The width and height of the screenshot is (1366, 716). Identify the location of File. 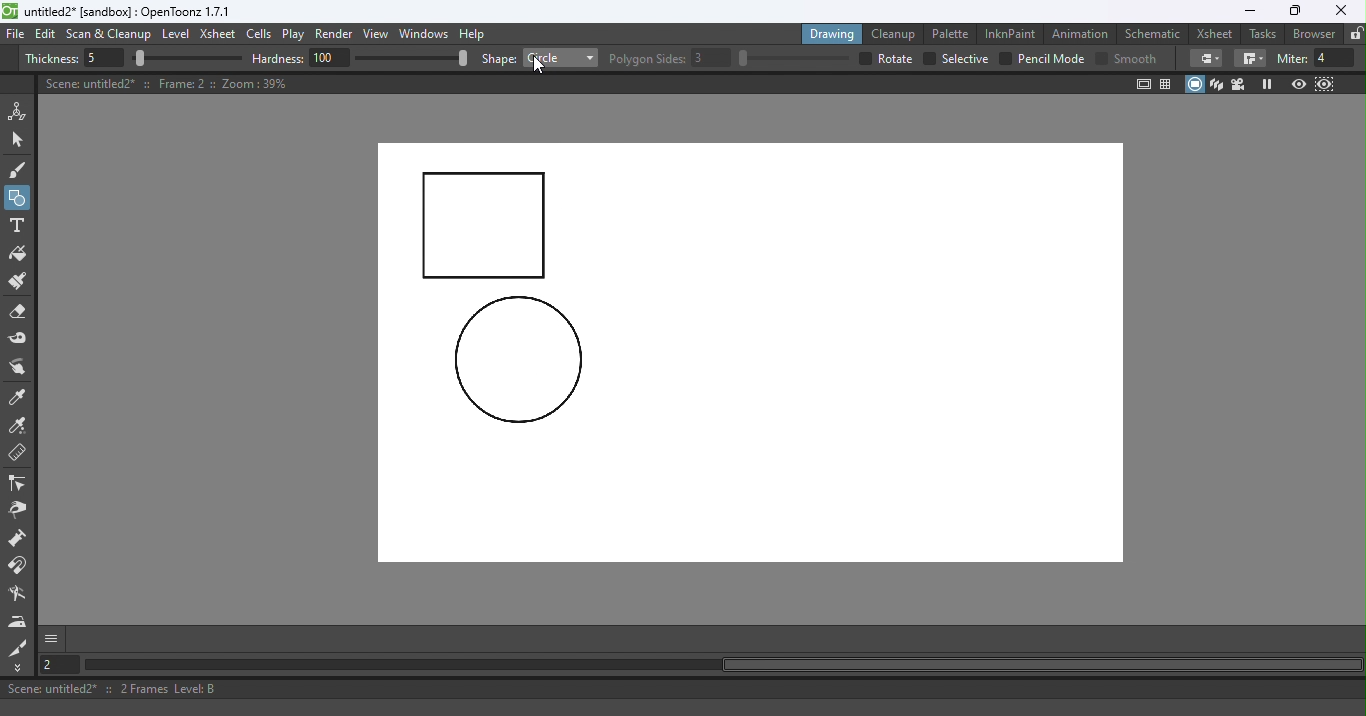
(16, 35).